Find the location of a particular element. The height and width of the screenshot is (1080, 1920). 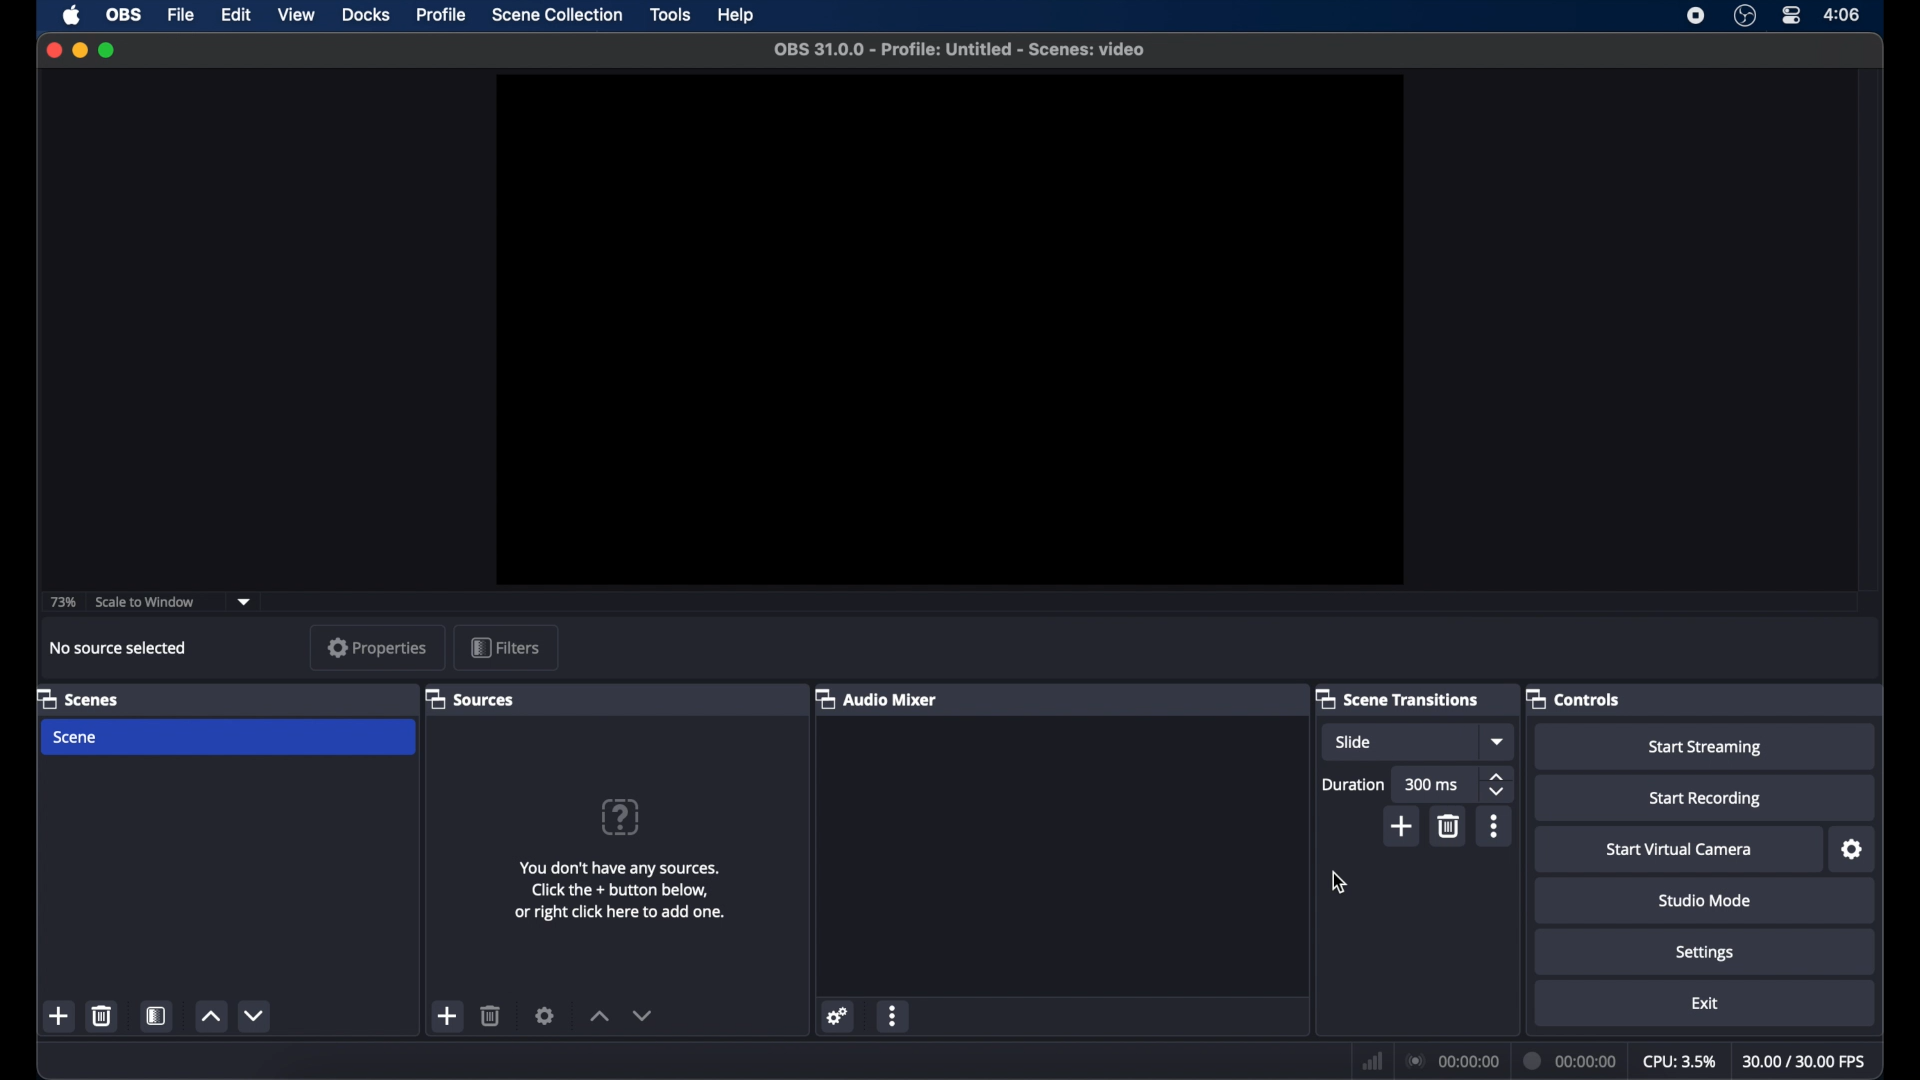

edit is located at coordinates (235, 15).